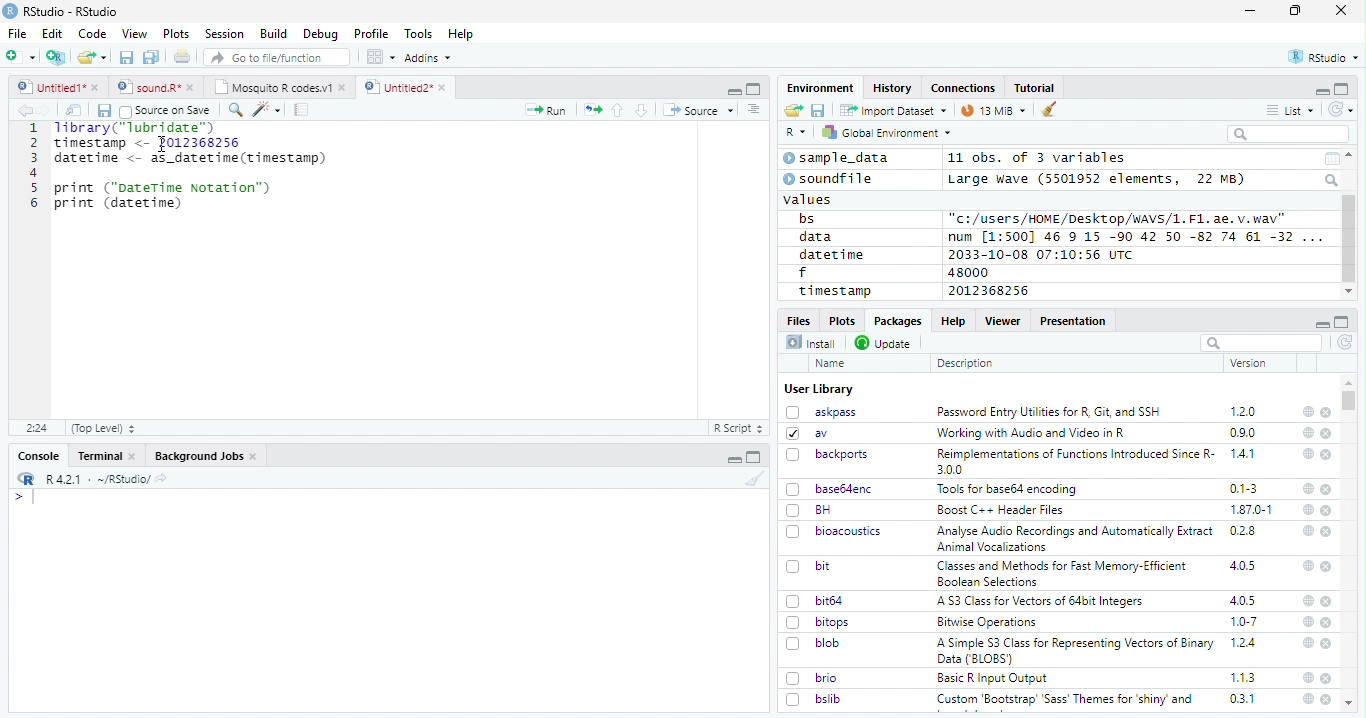 Image resolution: width=1366 pixels, height=718 pixels. What do you see at coordinates (278, 57) in the screenshot?
I see `Go to file/function` at bounding box center [278, 57].